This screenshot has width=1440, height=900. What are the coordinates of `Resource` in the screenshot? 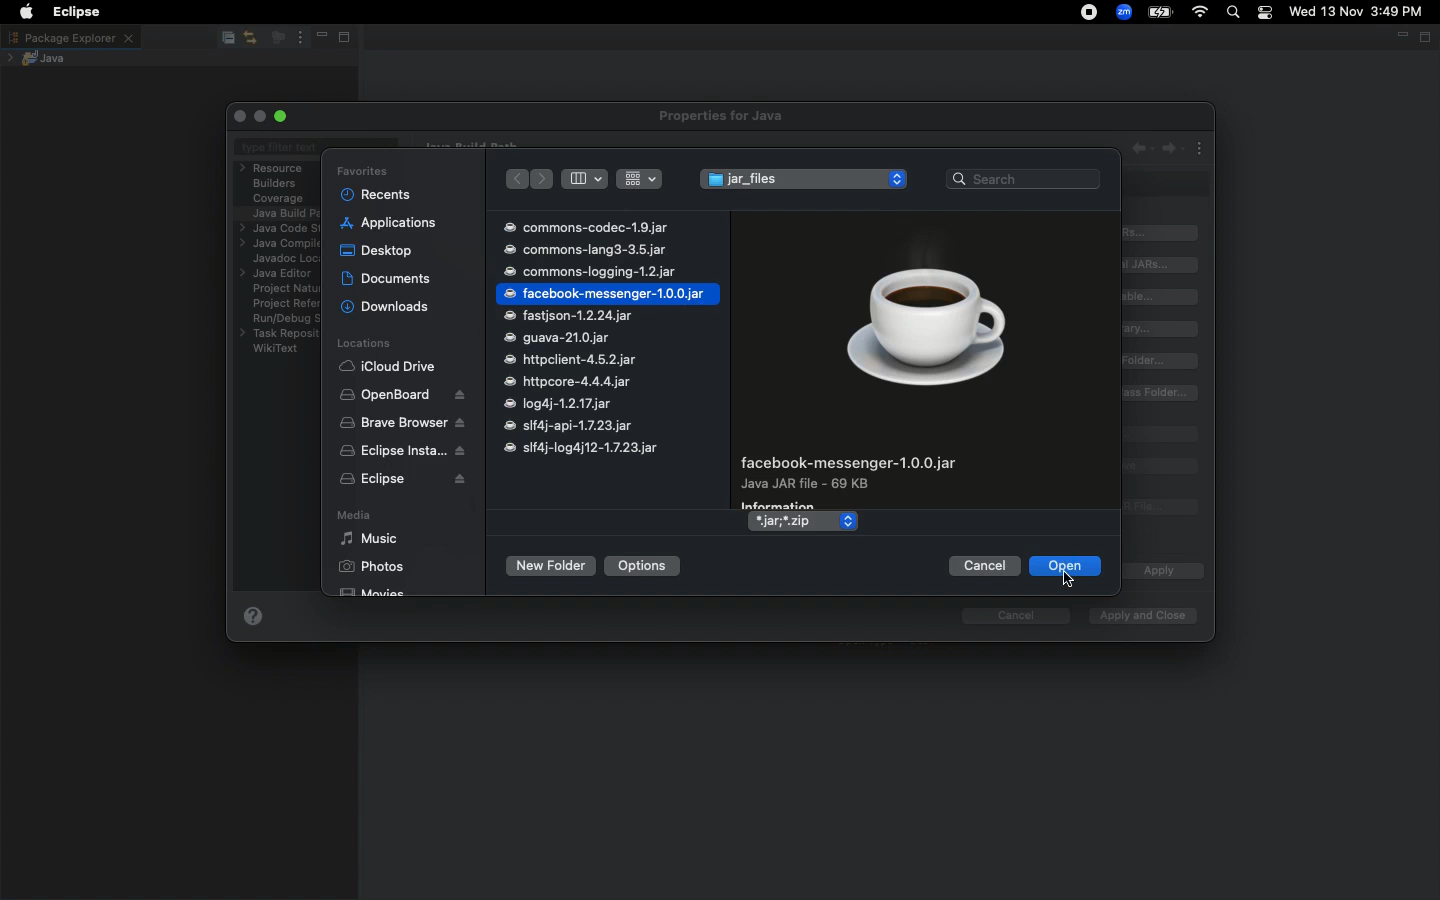 It's located at (274, 168).